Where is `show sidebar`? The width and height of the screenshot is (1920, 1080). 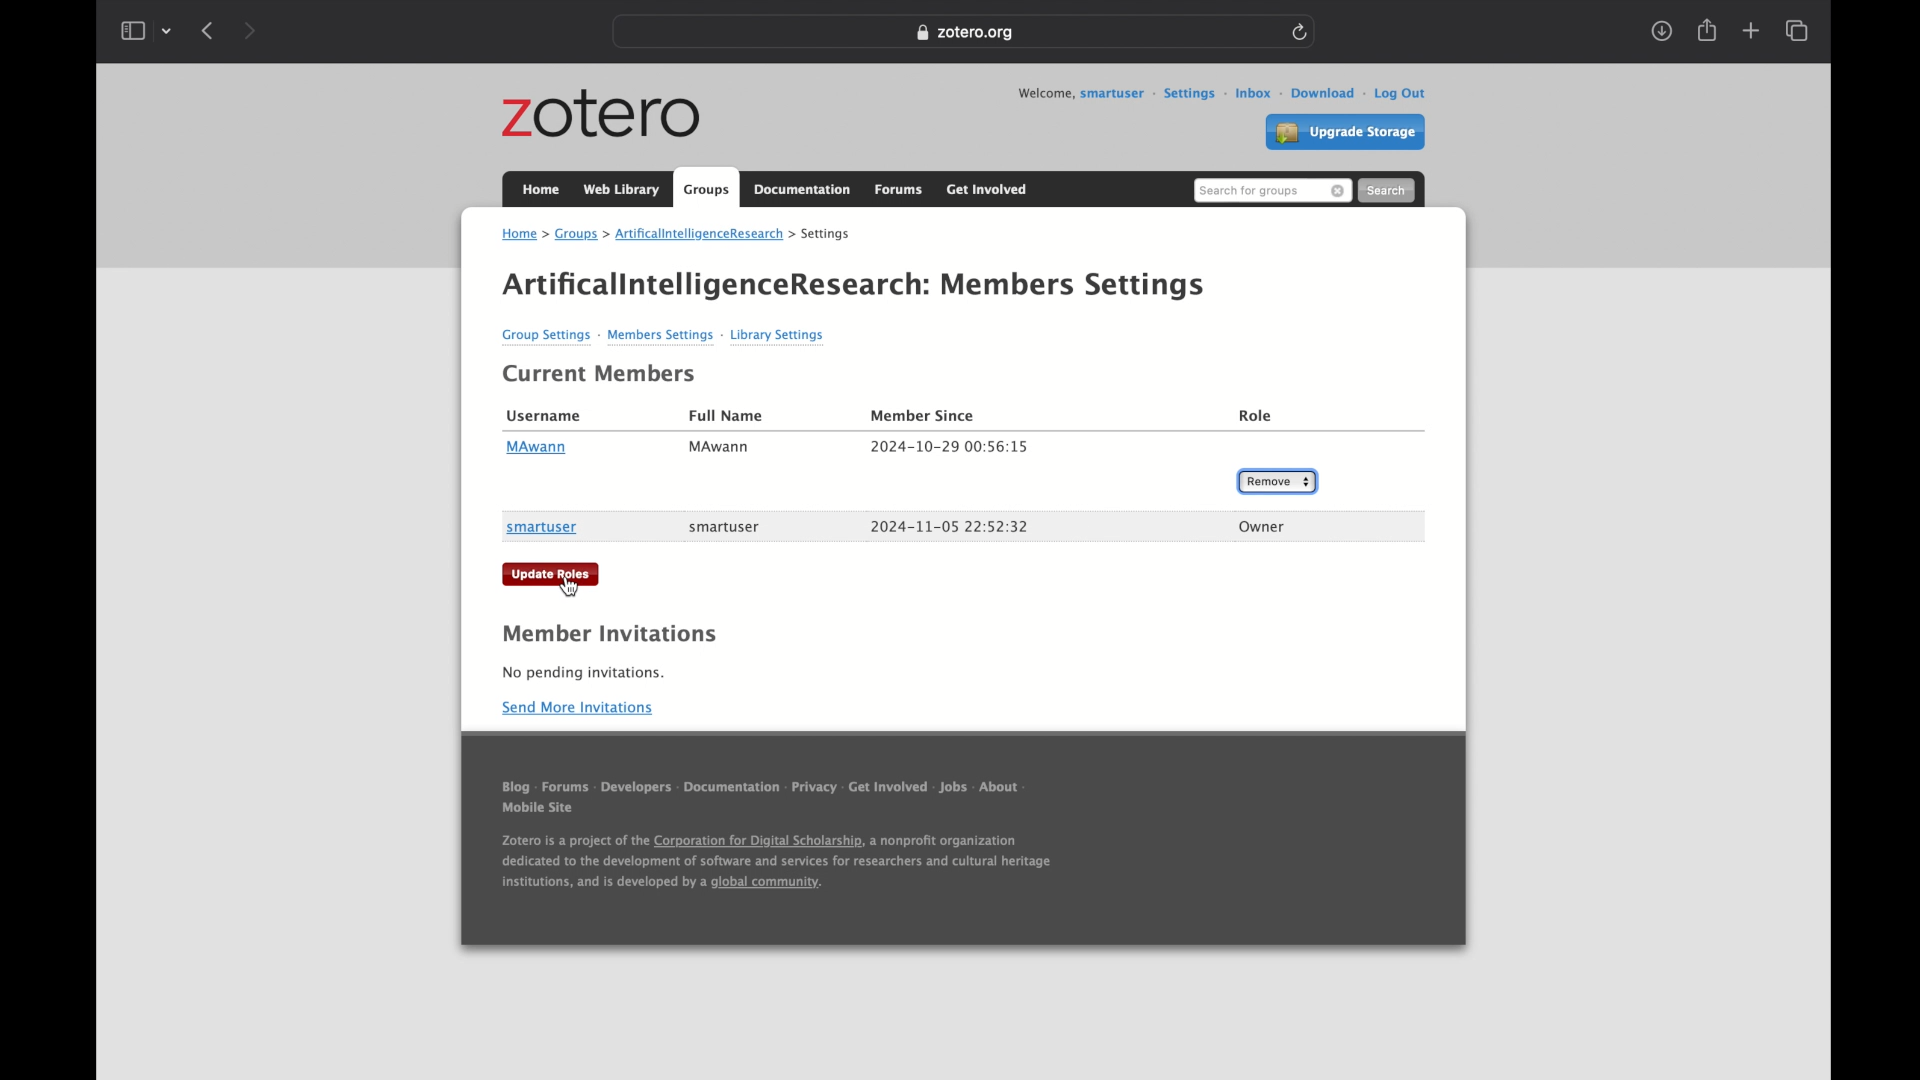 show sidebar is located at coordinates (132, 31).